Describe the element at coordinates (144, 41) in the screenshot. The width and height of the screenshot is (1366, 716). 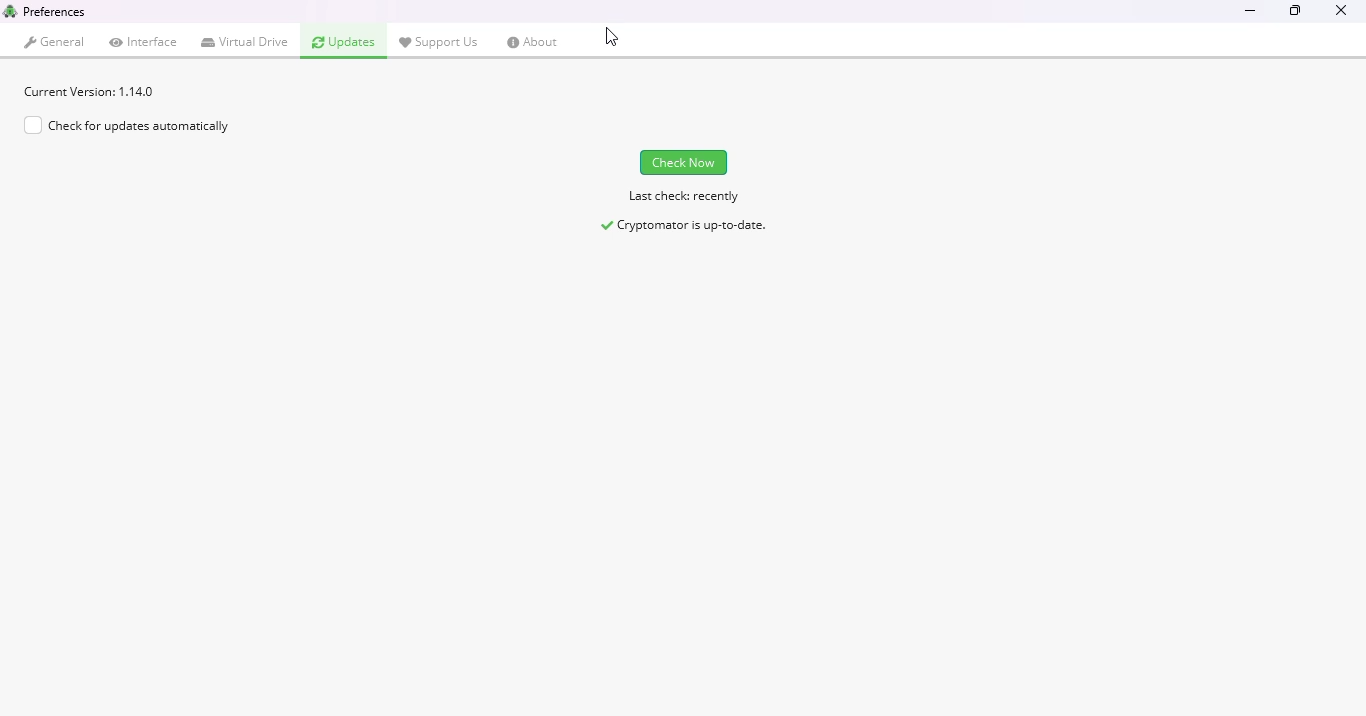
I see `interface` at that location.